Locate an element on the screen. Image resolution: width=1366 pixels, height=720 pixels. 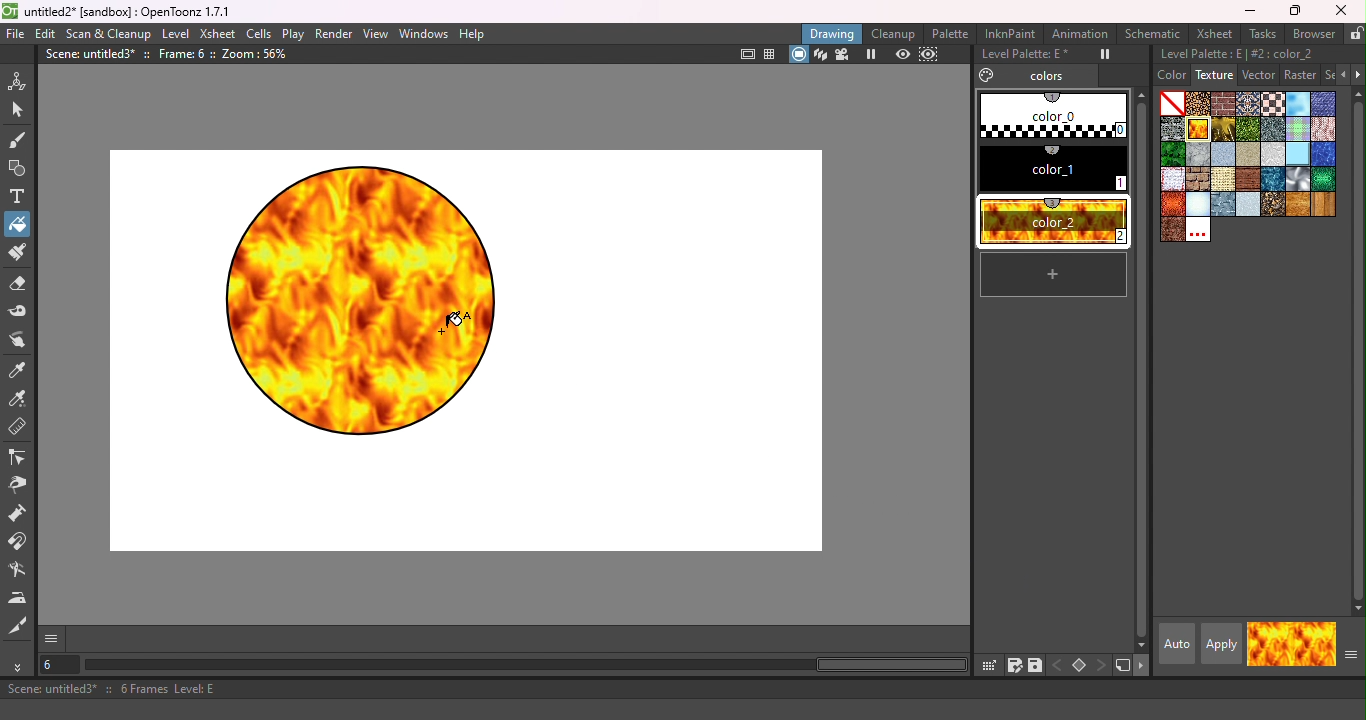
Paper 4.bmp is located at coordinates (1248, 154).